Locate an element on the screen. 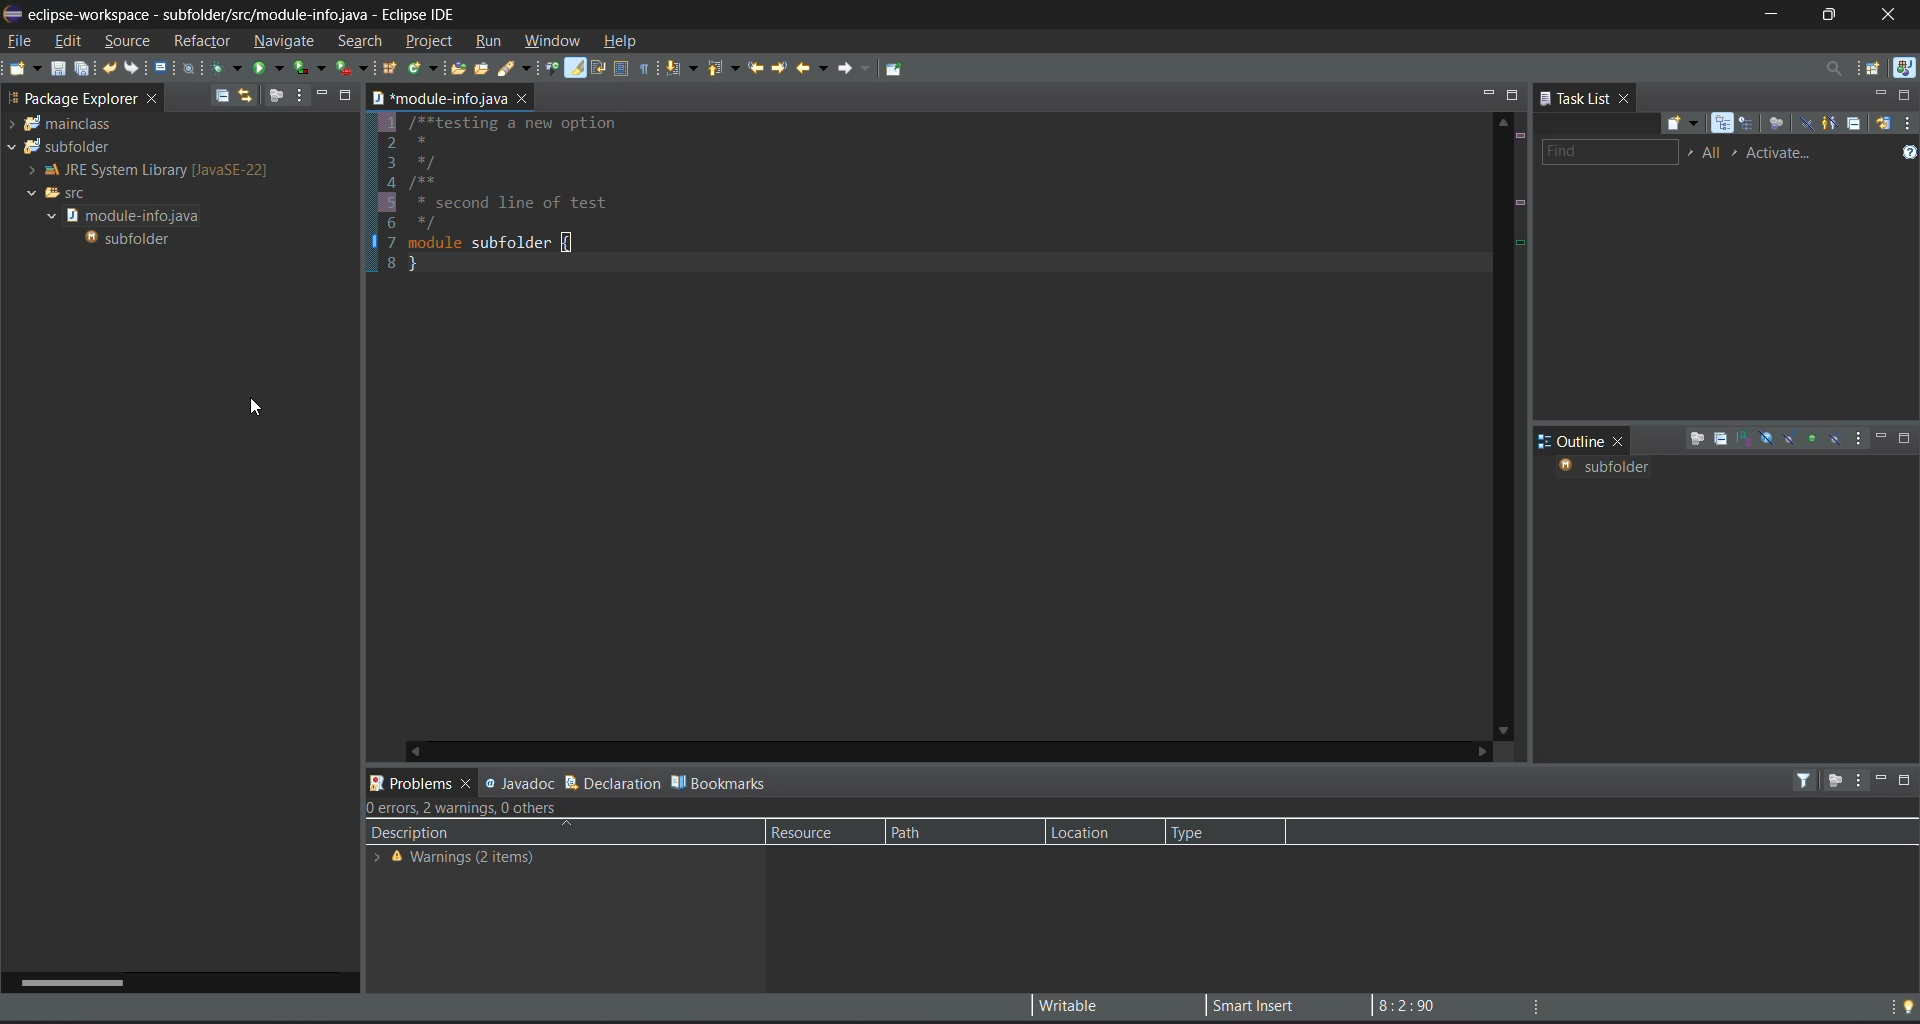 The image size is (1920, 1024). task list is located at coordinates (1576, 99).